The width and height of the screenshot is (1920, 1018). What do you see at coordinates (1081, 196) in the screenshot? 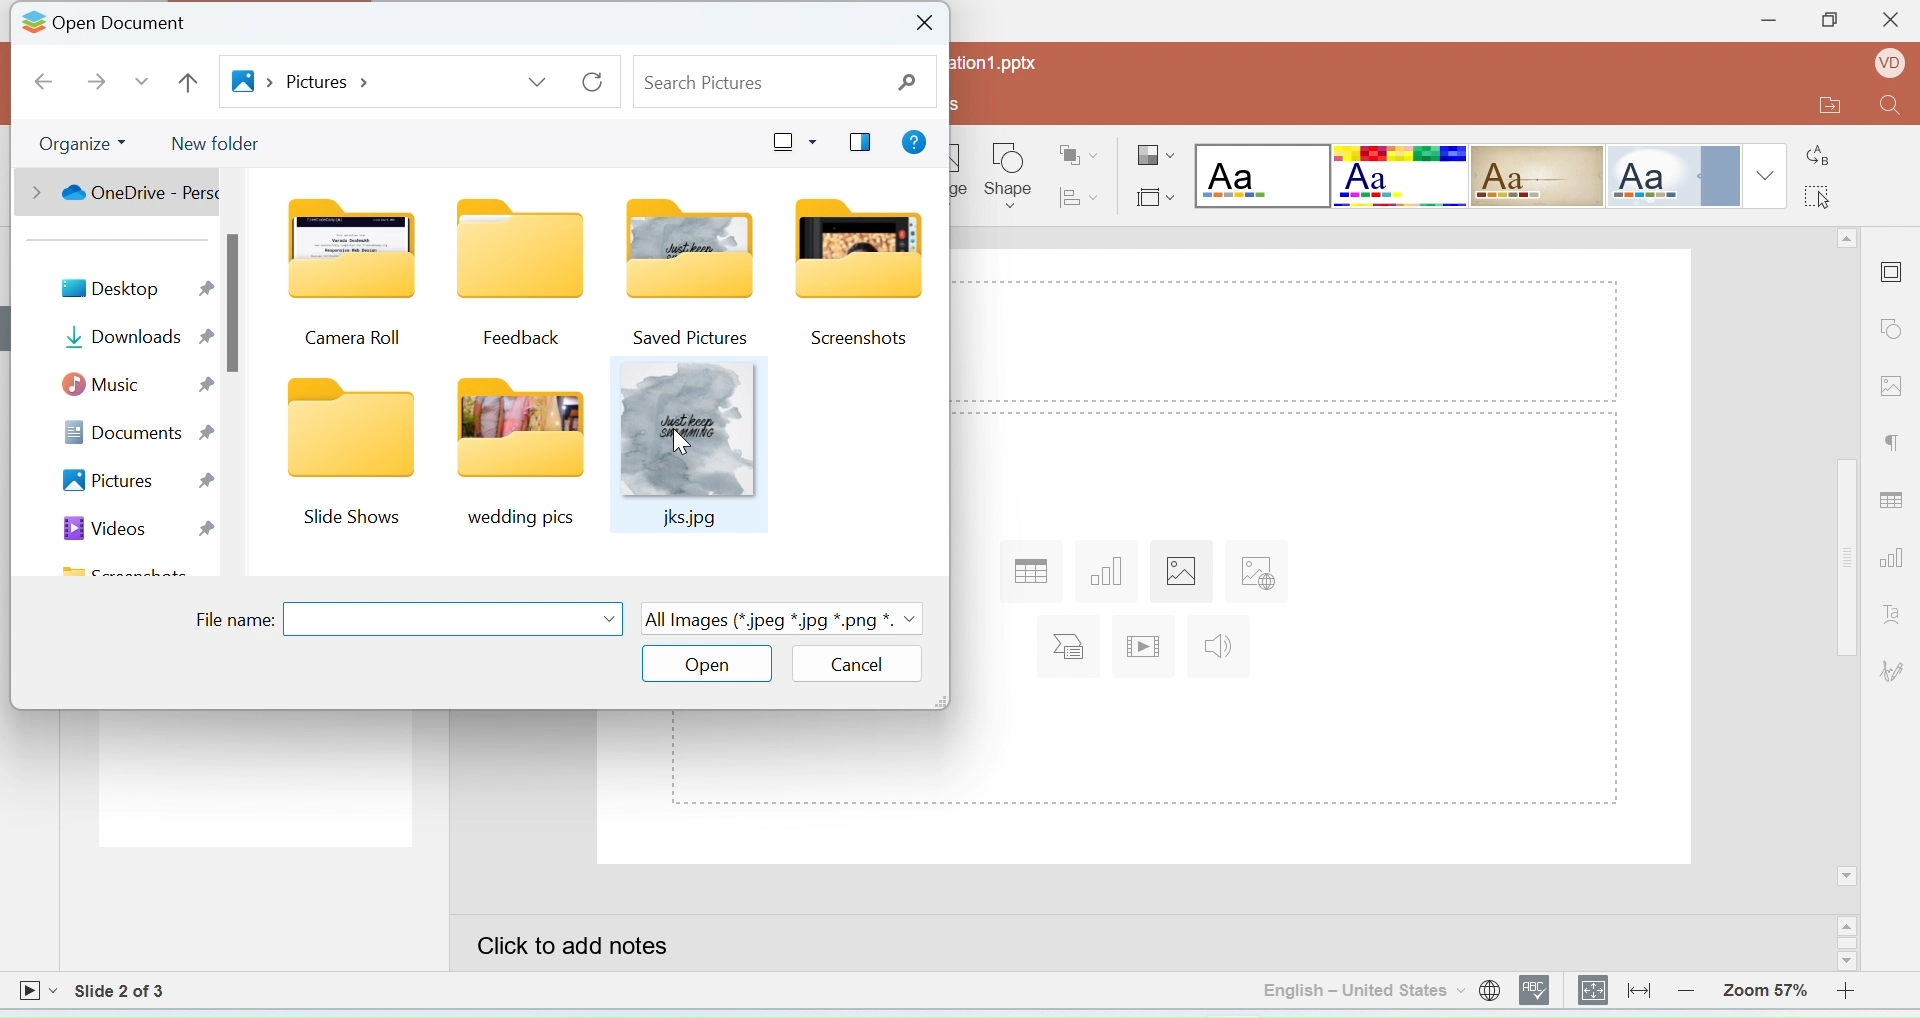
I see `Align shape` at bounding box center [1081, 196].